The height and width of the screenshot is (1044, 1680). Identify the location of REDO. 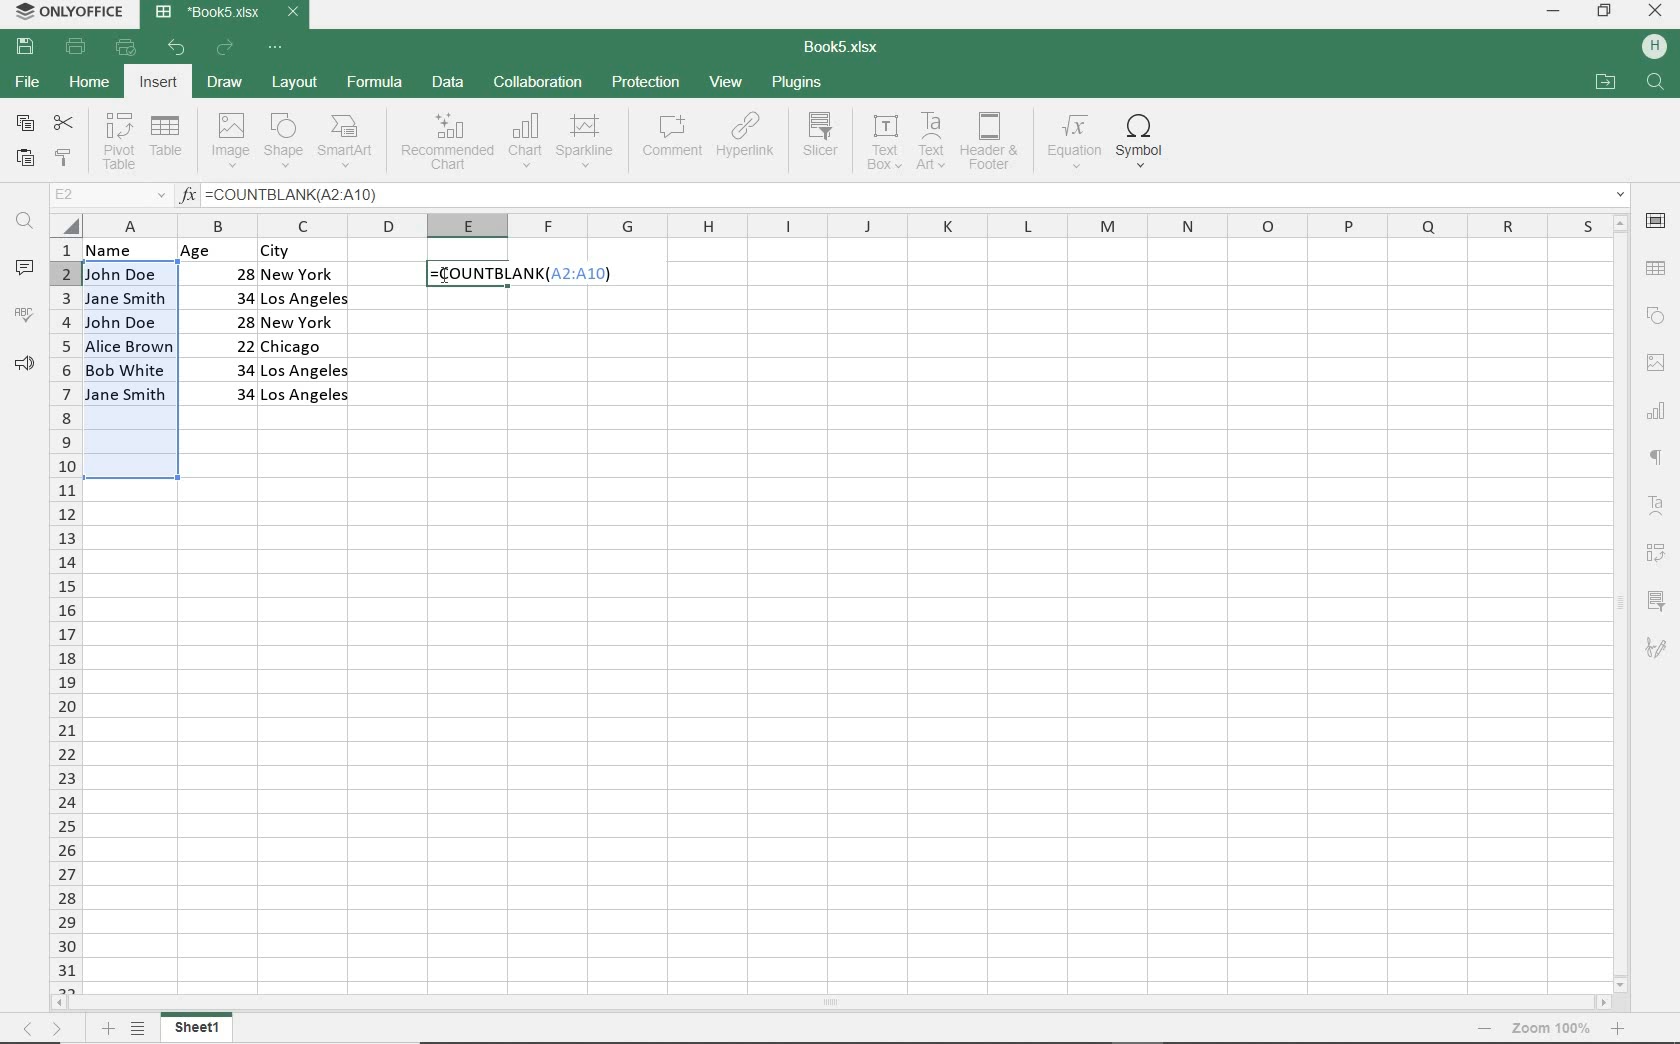
(224, 50).